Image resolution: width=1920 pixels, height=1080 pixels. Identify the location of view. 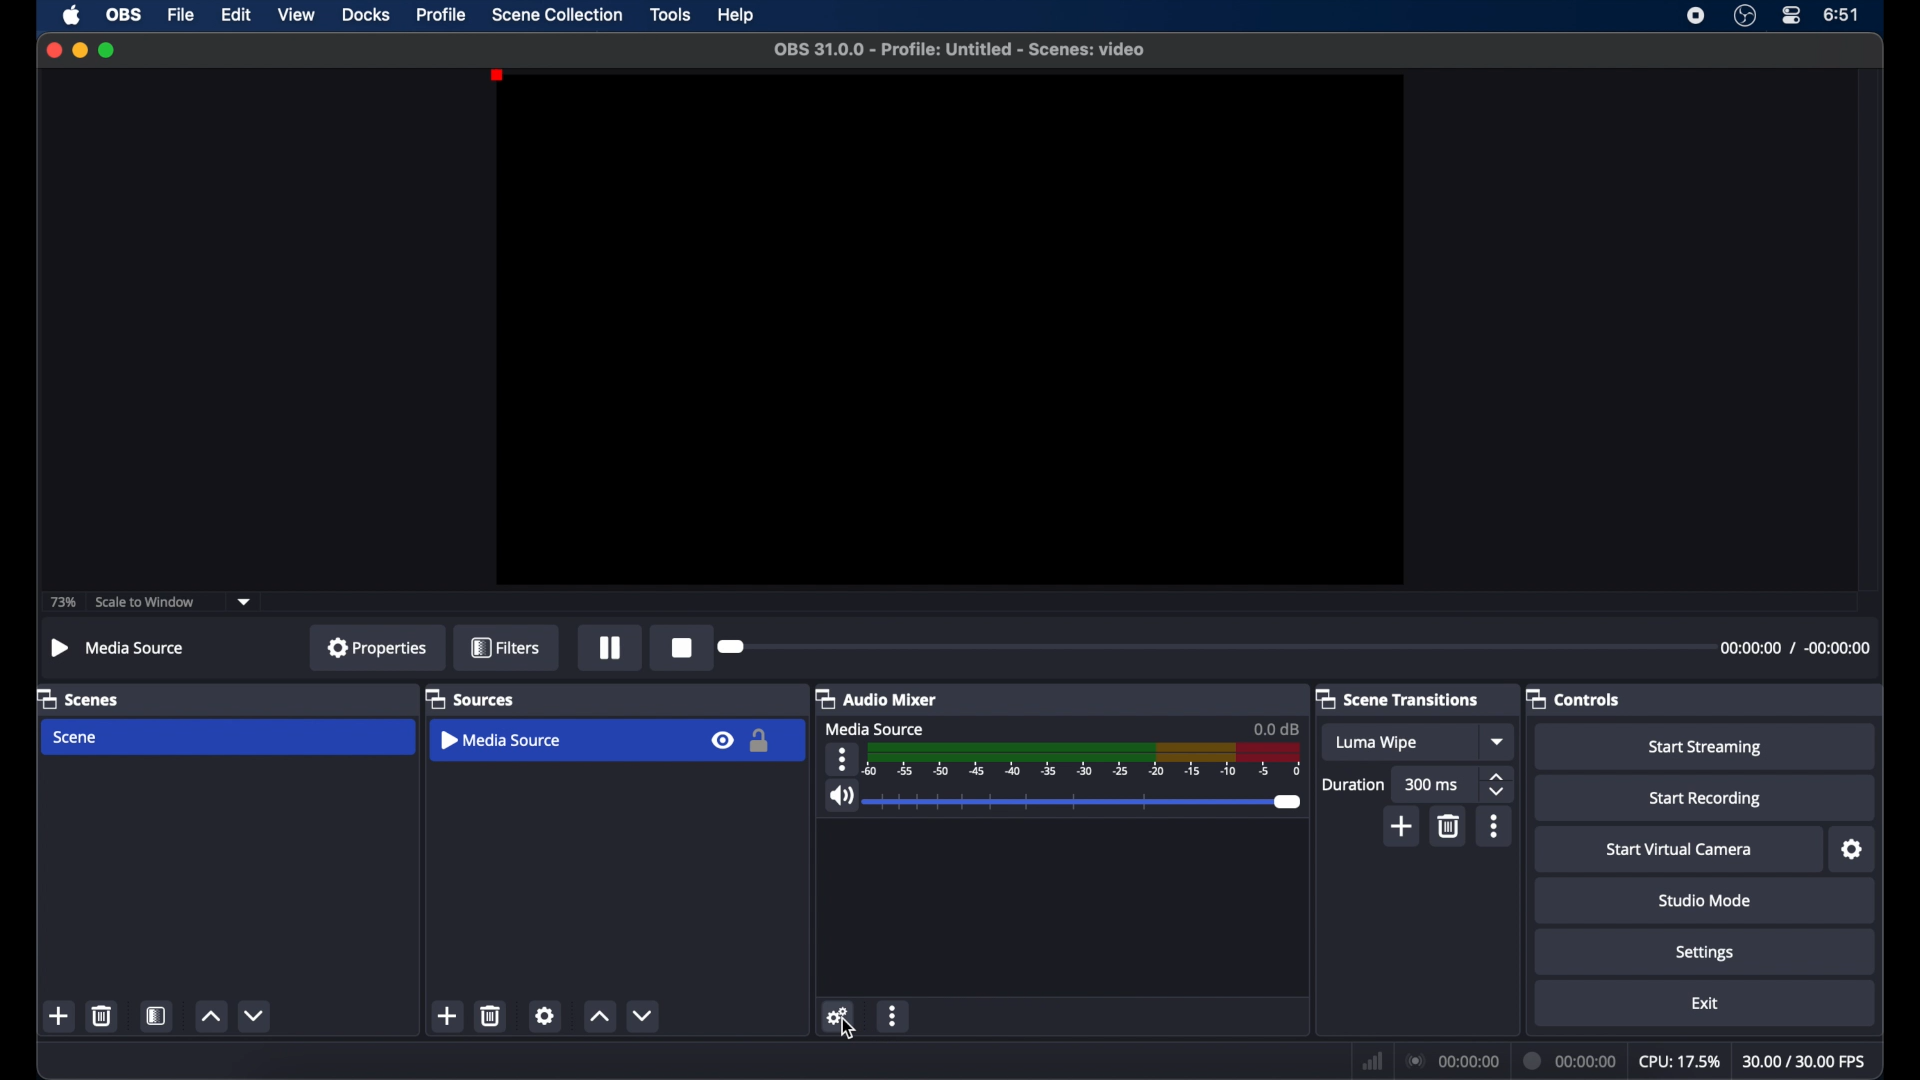
(296, 16).